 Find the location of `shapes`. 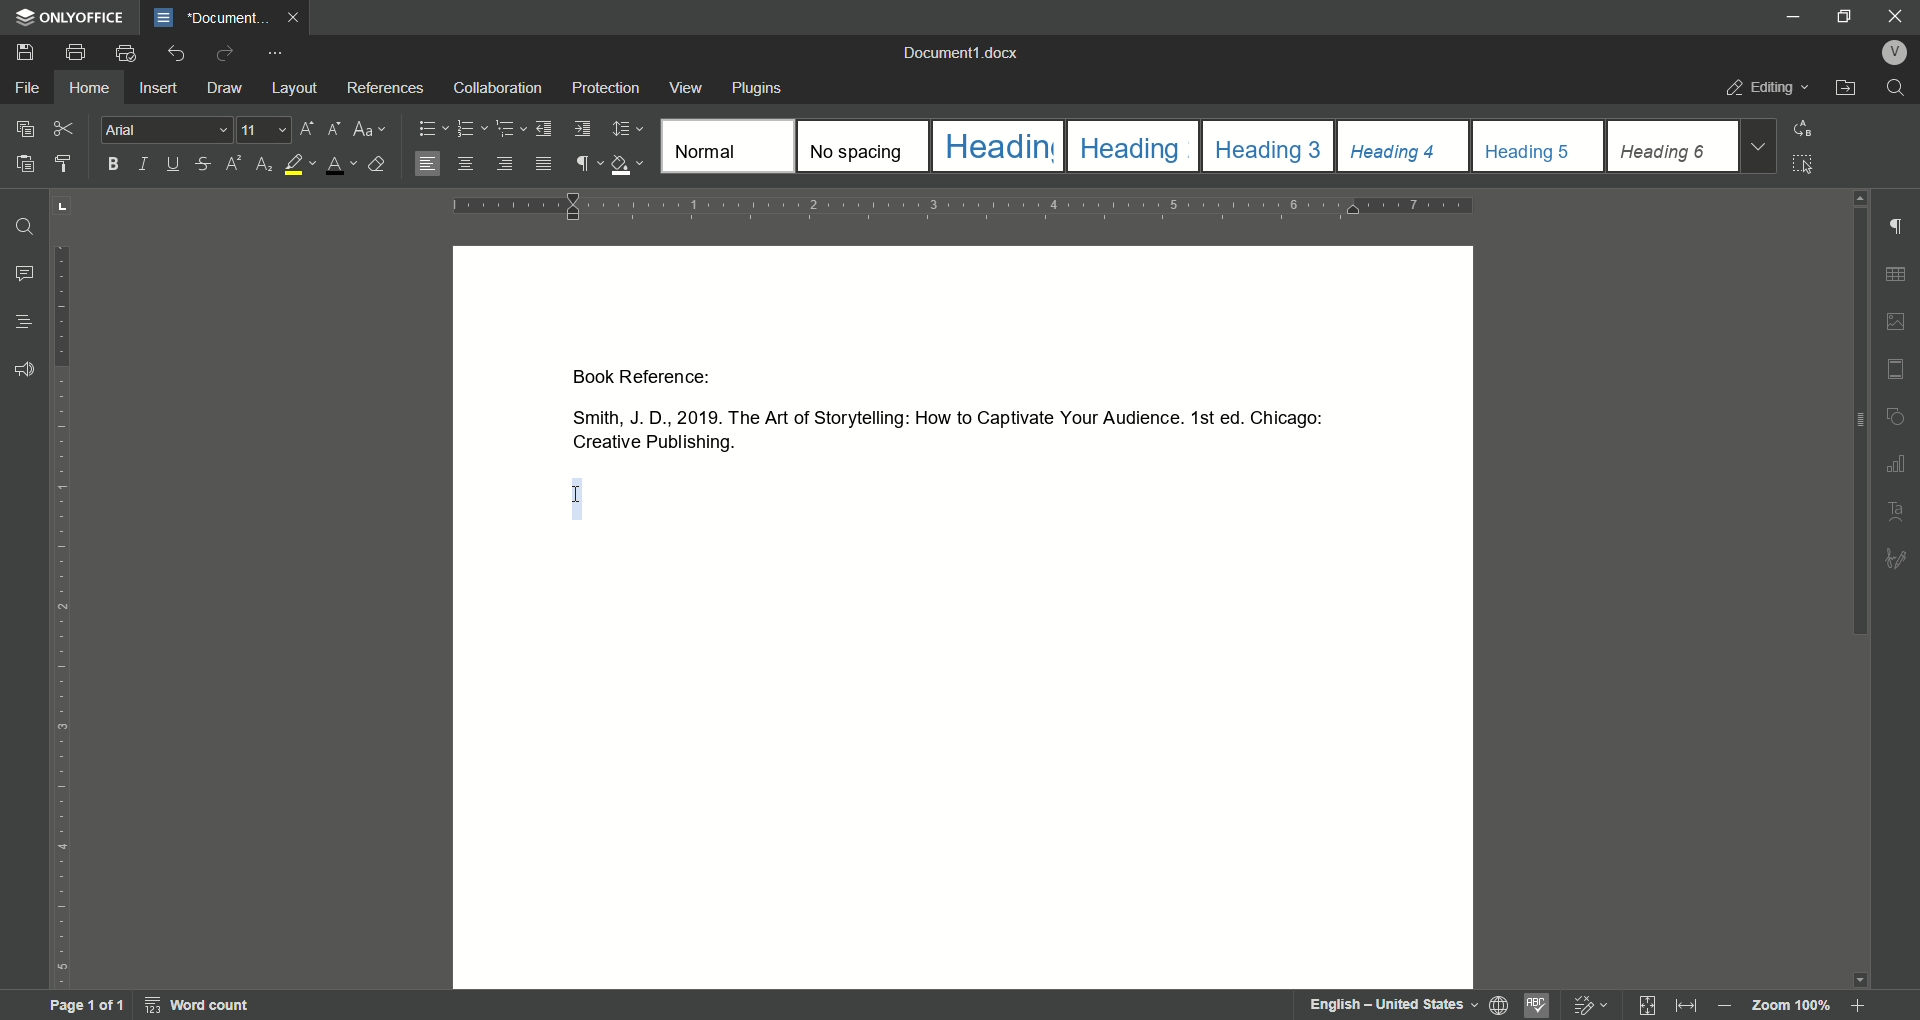

shapes is located at coordinates (1900, 413).